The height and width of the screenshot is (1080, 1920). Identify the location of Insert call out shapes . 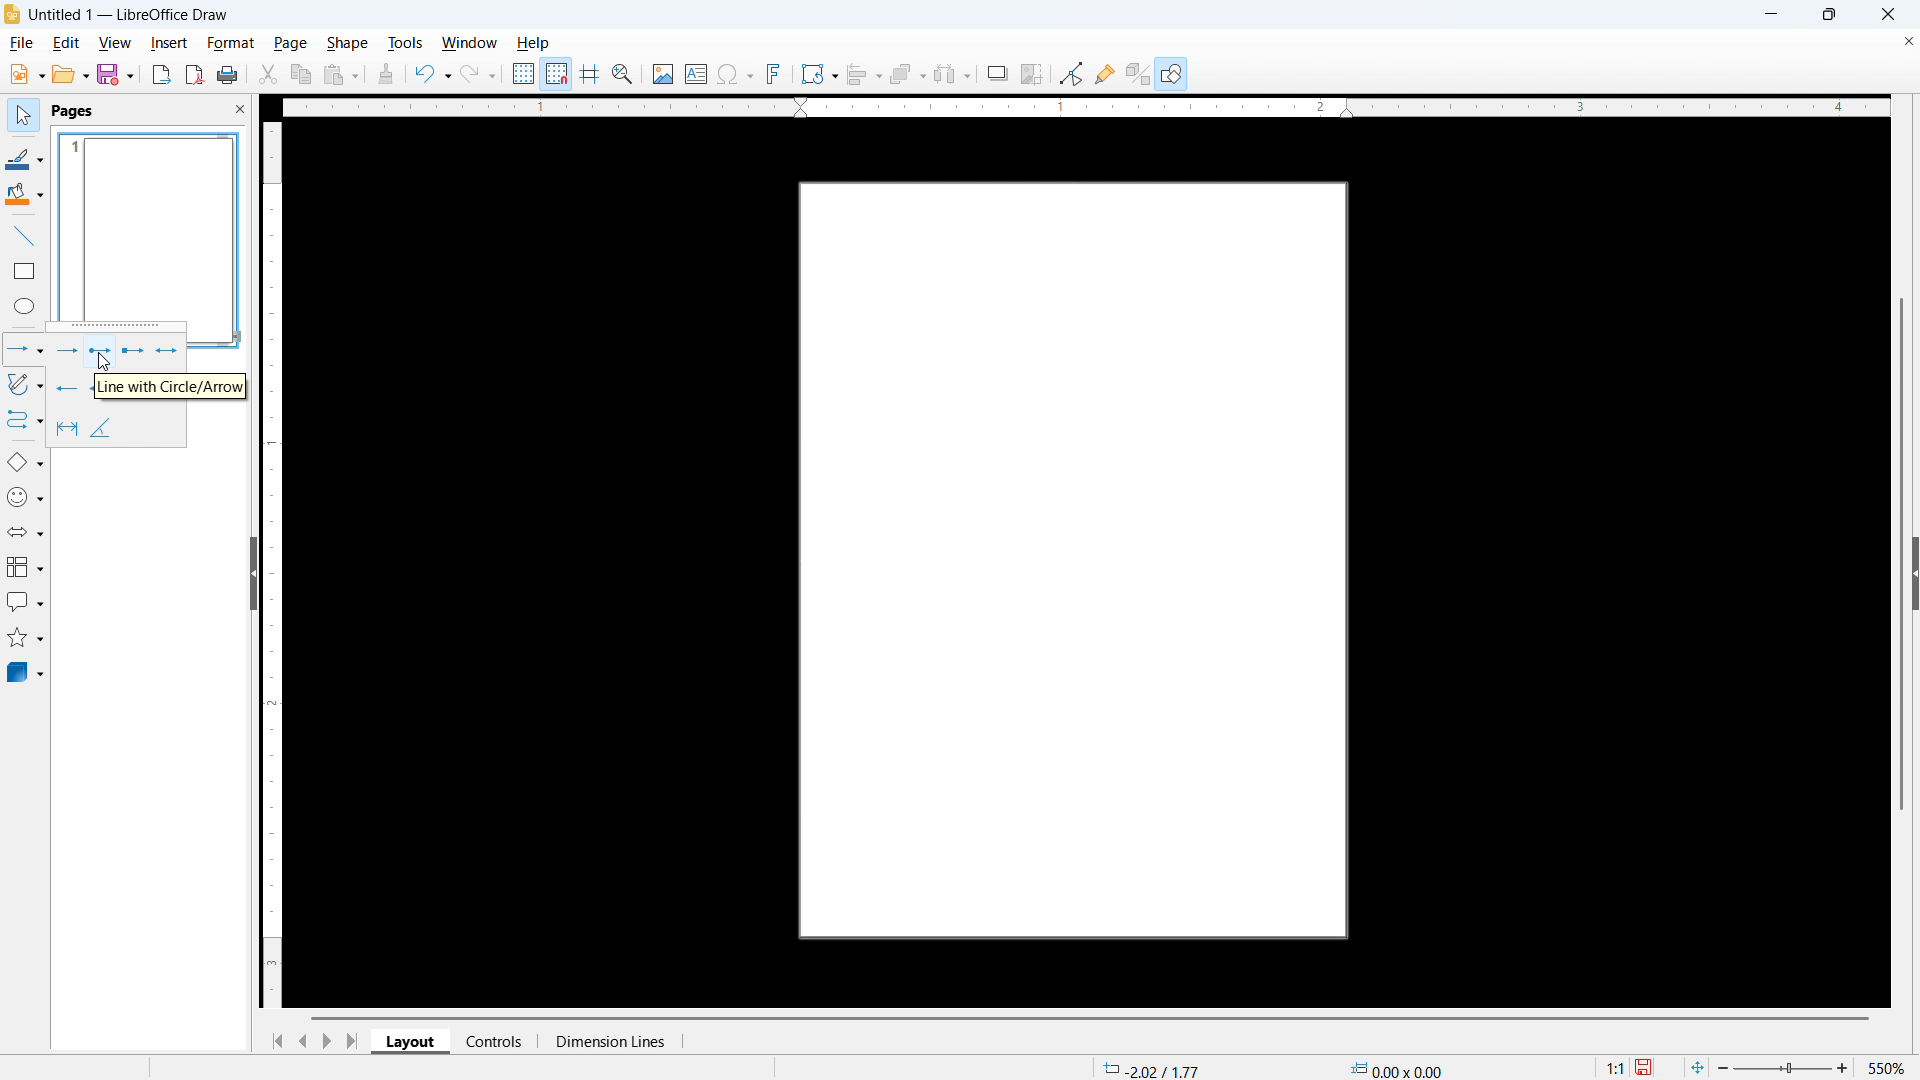
(26, 601).